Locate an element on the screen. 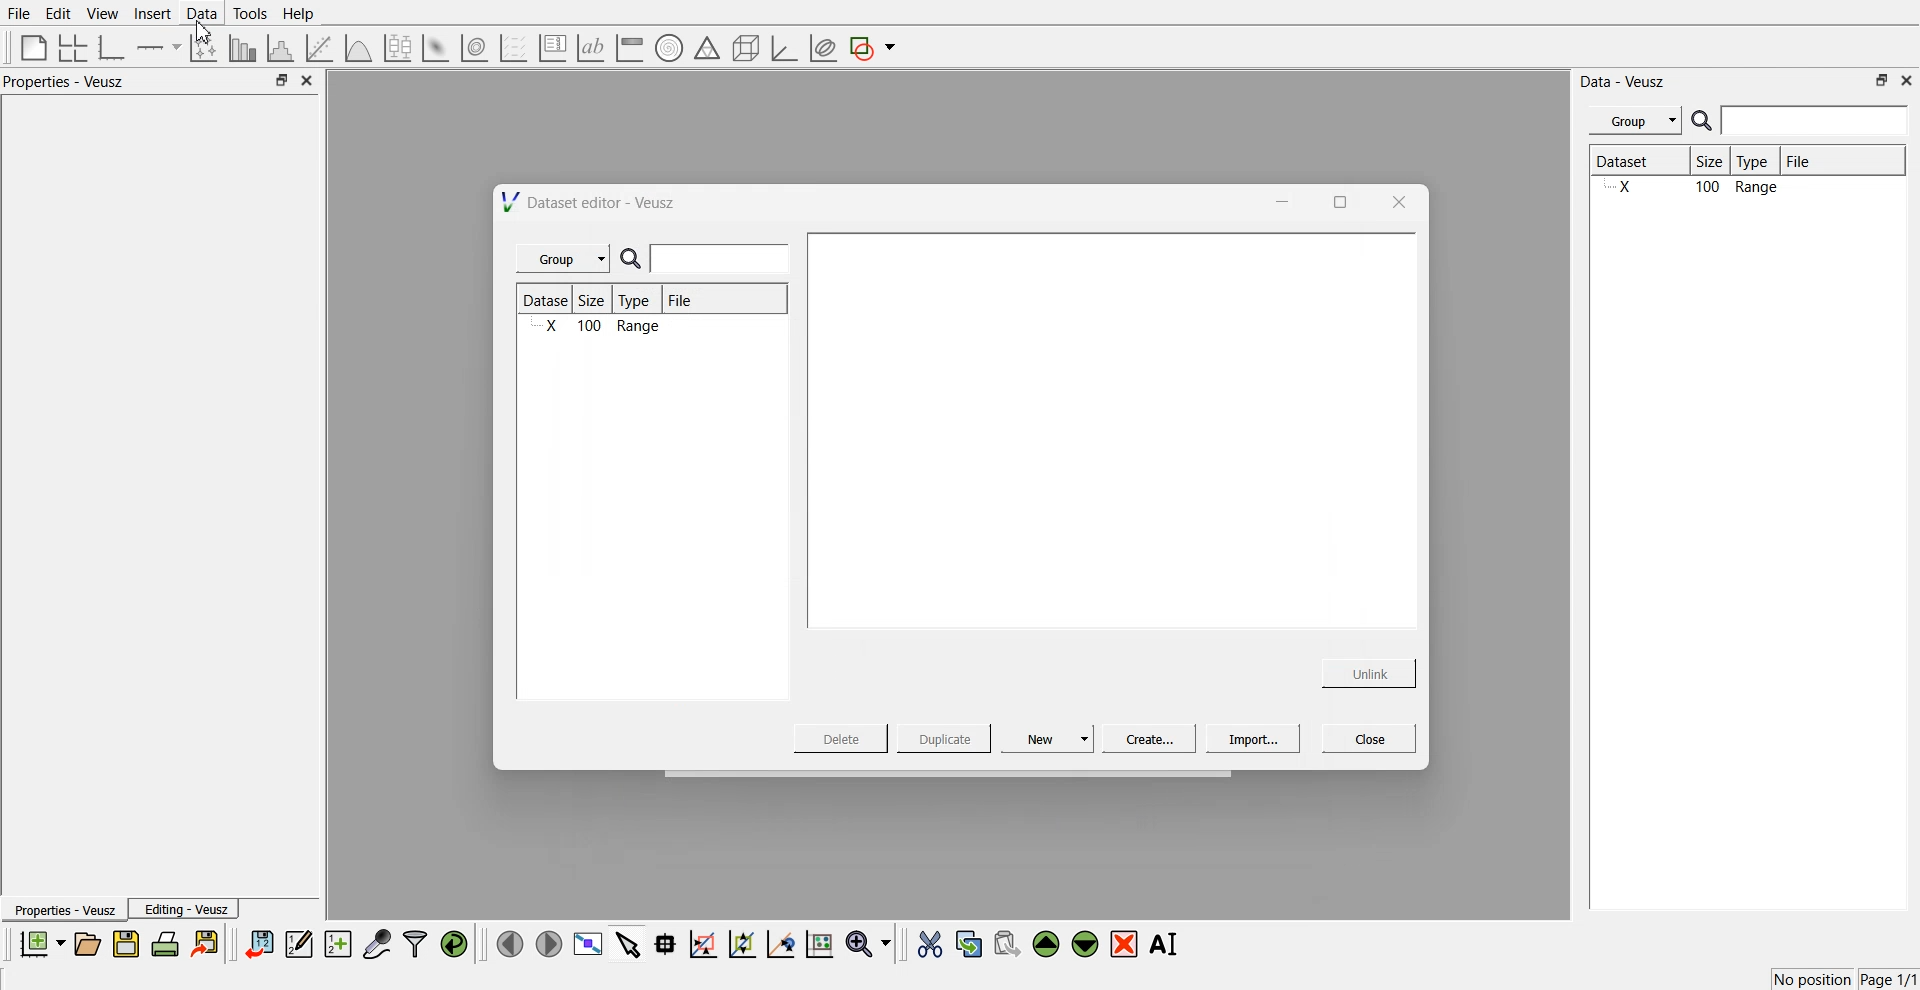  histogram is located at coordinates (284, 47).